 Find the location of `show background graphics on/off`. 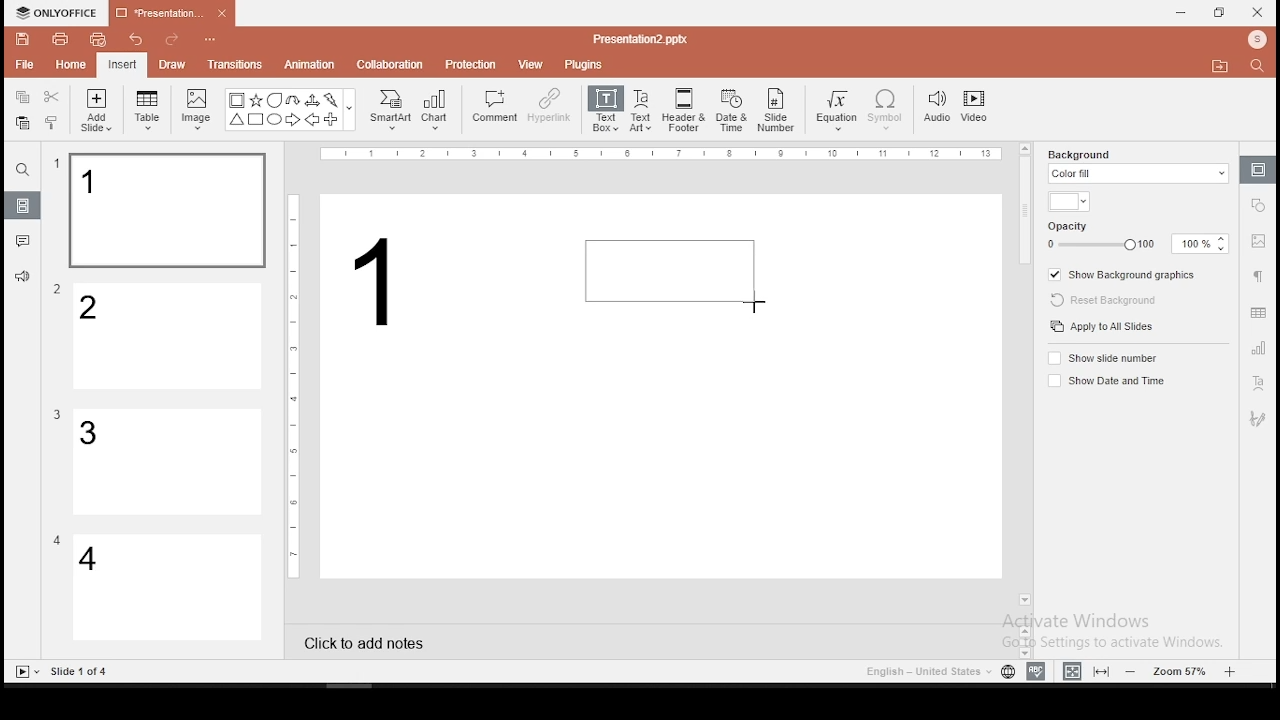

show background graphics on/off is located at coordinates (1121, 276).